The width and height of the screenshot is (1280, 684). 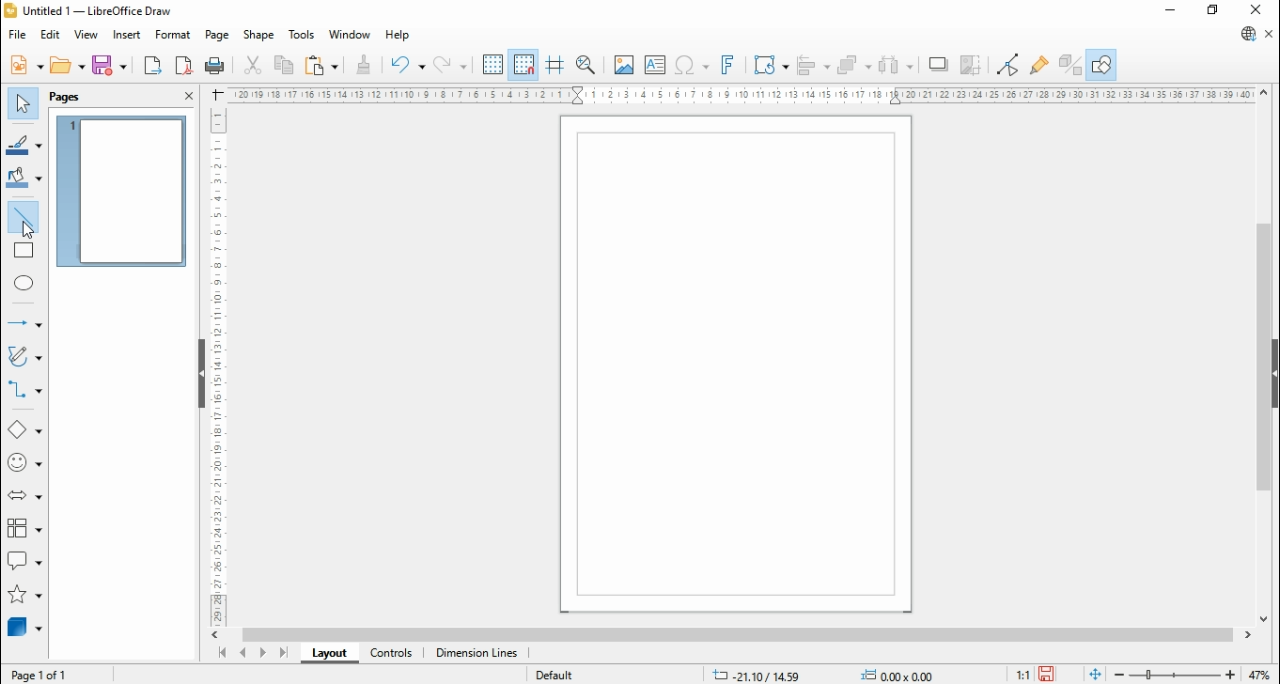 What do you see at coordinates (126, 35) in the screenshot?
I see `insert` at bounding box center [126, 35].